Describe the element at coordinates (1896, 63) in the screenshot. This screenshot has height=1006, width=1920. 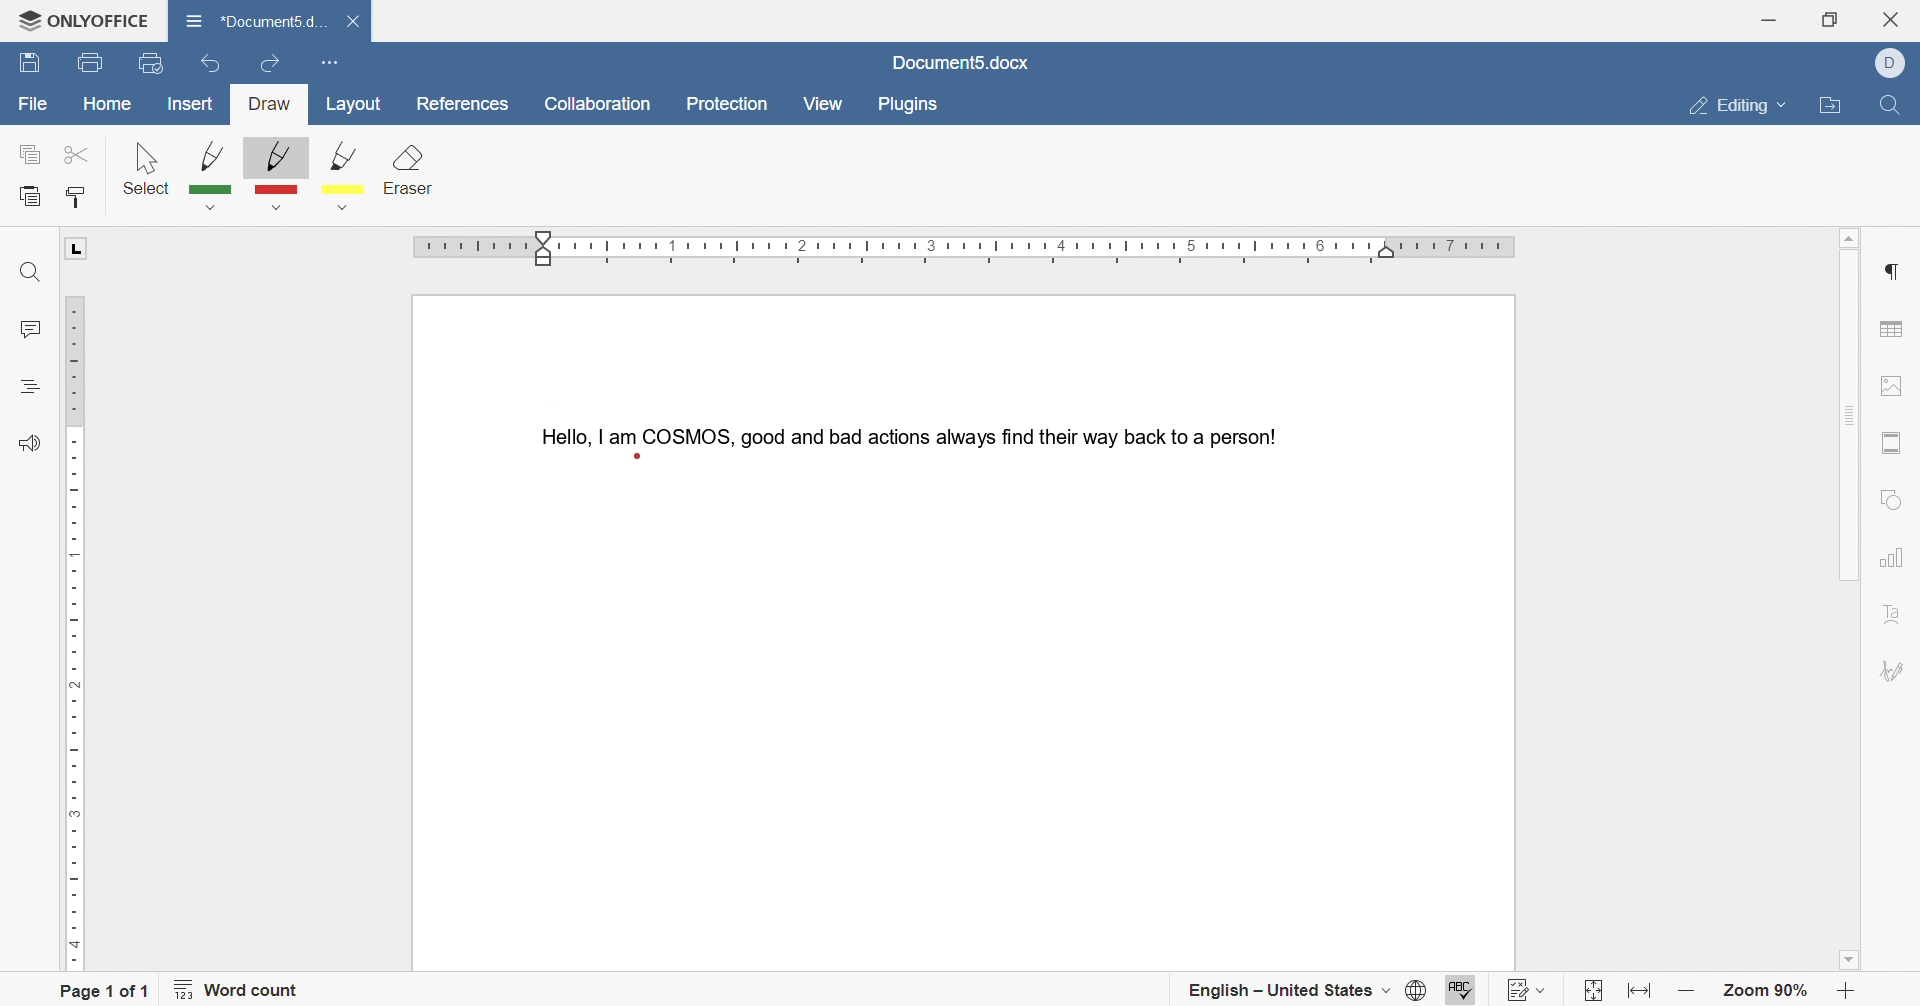
I see `Account` at that location.